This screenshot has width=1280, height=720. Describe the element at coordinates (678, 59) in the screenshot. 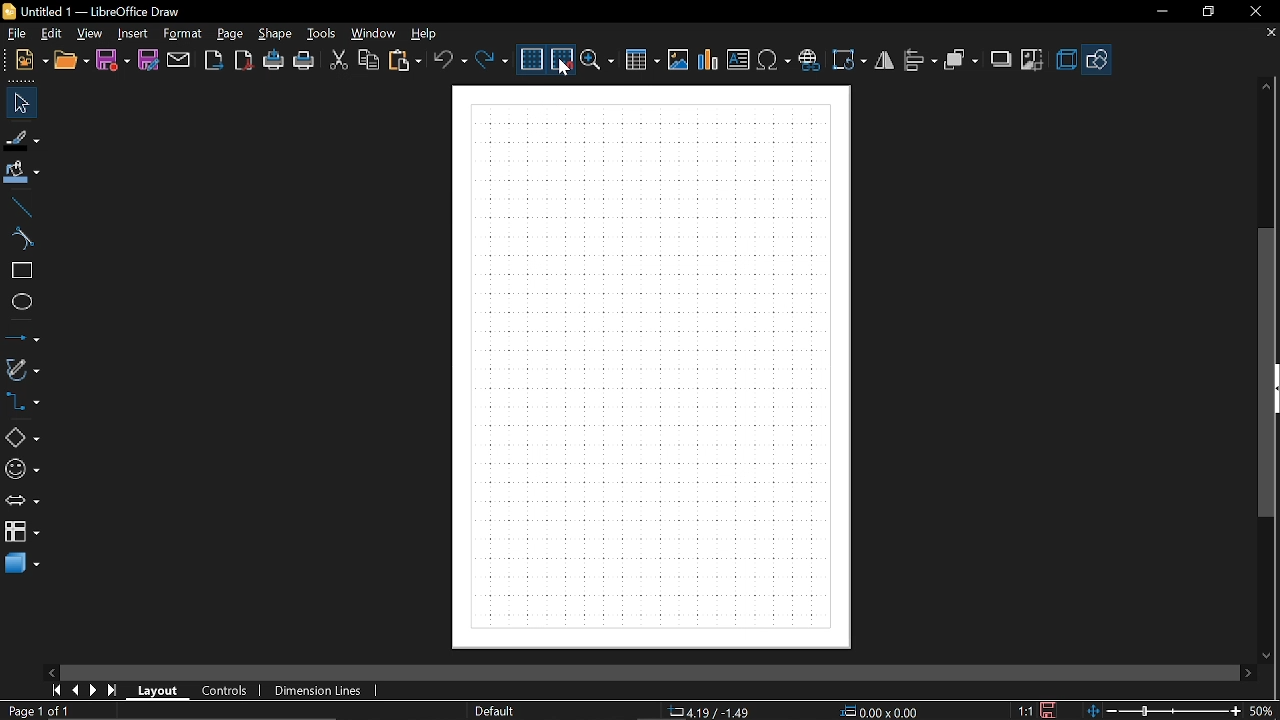

I see `image` at that location.